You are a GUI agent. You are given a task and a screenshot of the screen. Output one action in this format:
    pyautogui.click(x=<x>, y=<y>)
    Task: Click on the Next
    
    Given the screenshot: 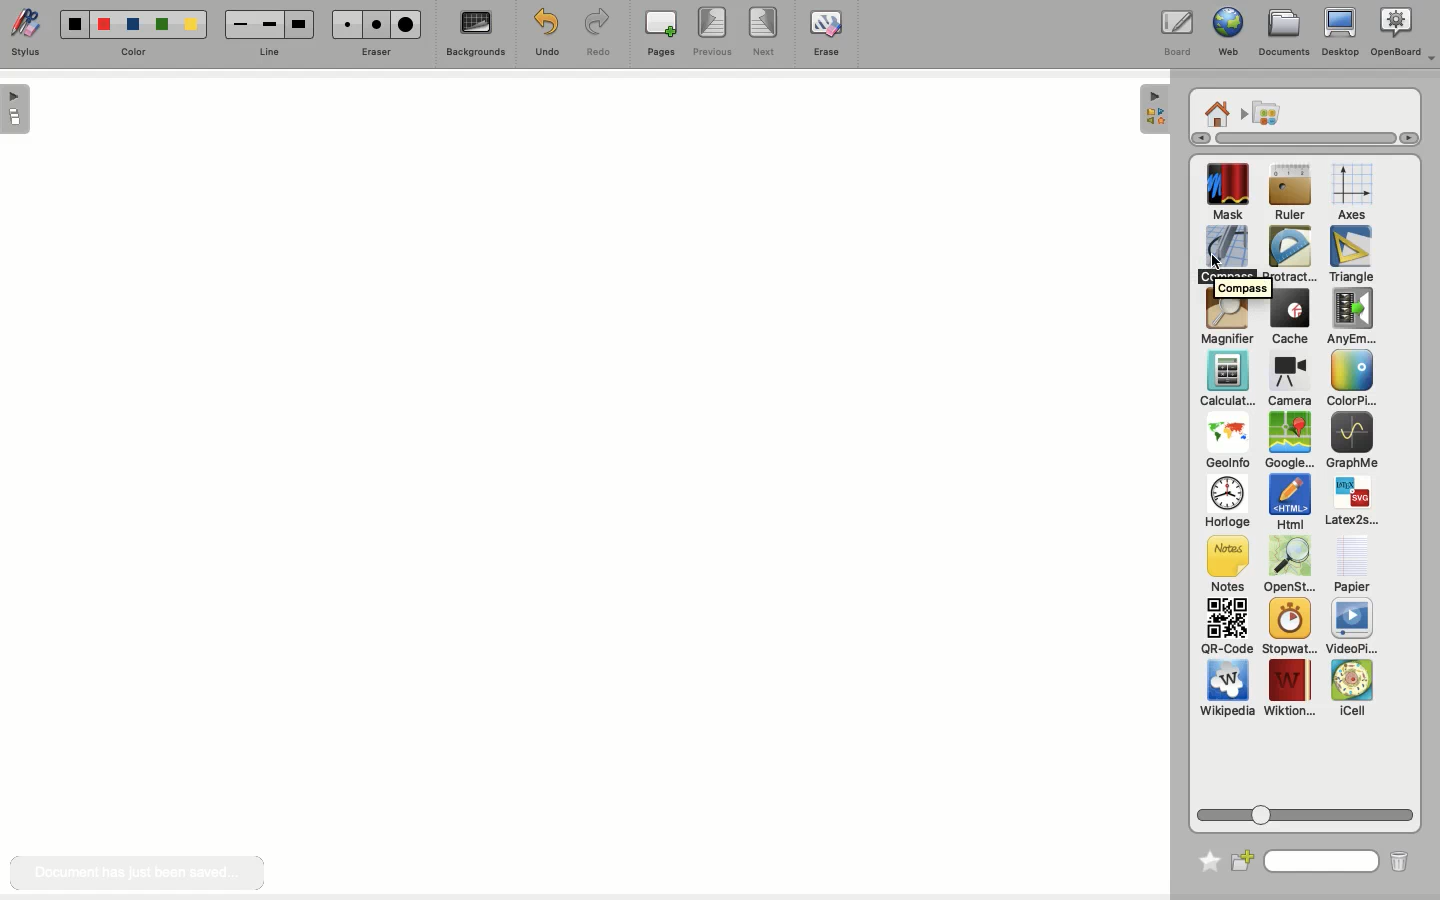 What is the action you would take?
    pyautogui.click(x=766, y=33)
    